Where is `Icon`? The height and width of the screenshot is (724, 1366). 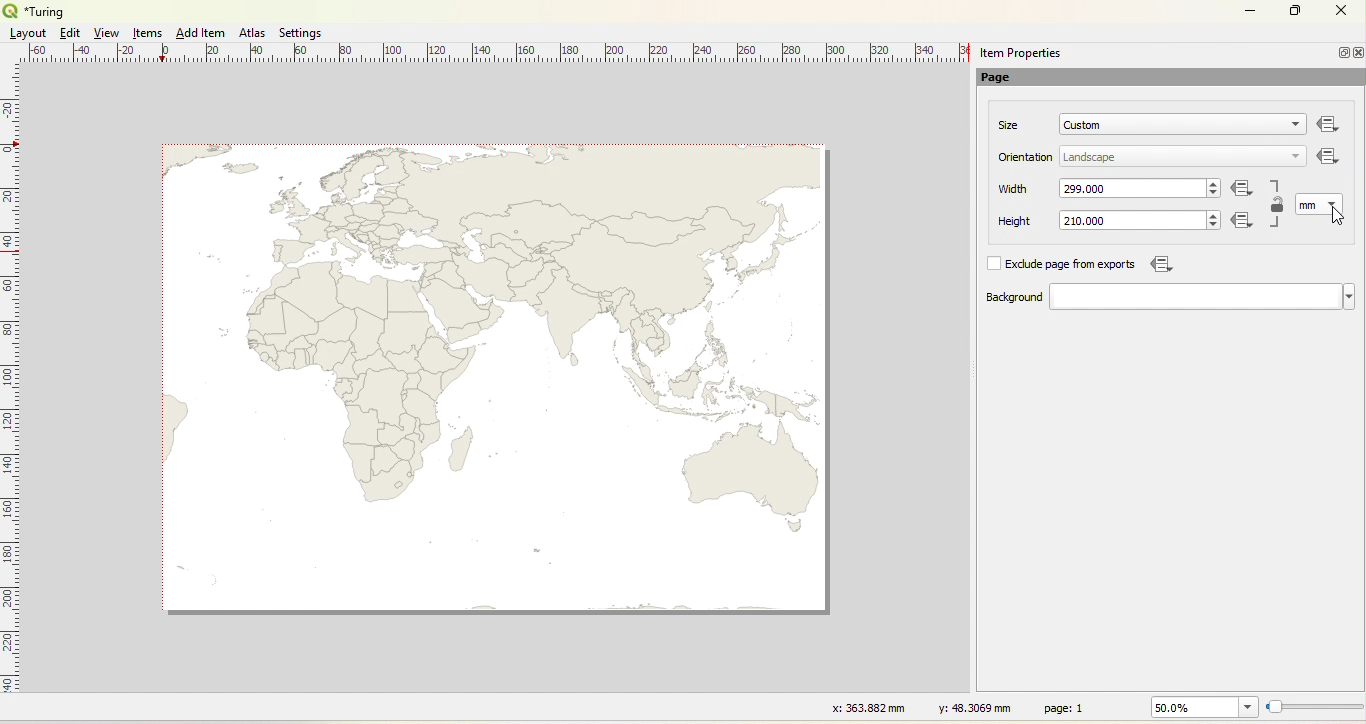 Icon is located at coordinates (1326, 155).